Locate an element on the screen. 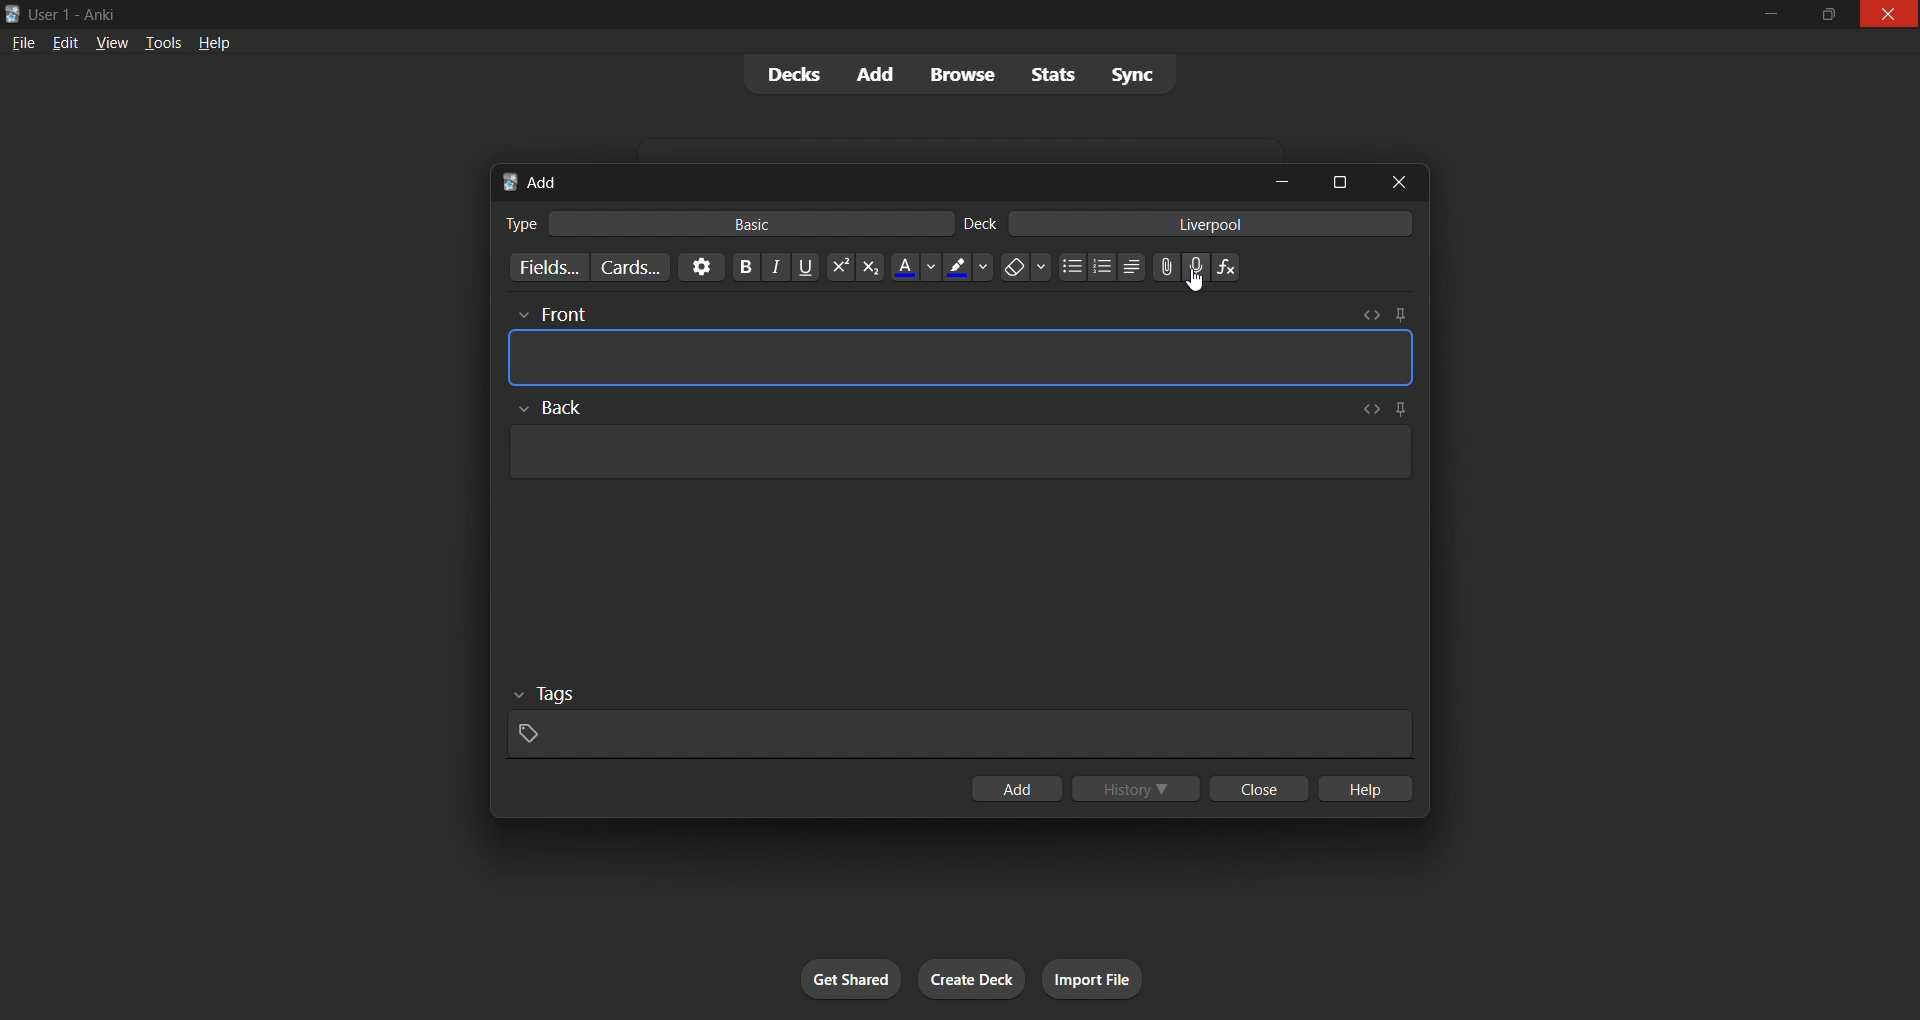 Image resolution: width=1920 pixels, height=1020 pixels. deck  is located at coordinates (984, 222).